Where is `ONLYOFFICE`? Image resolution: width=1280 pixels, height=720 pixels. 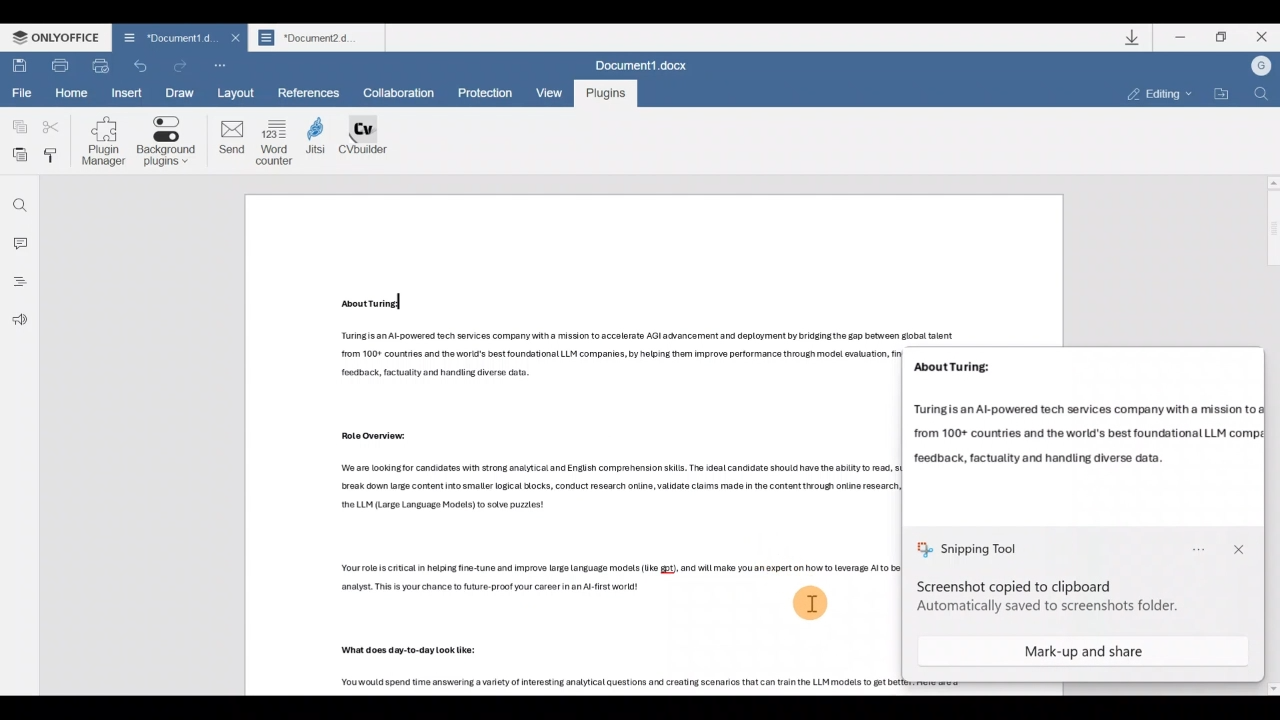
ONLYOFFICE is located at coordinates (58, 39).